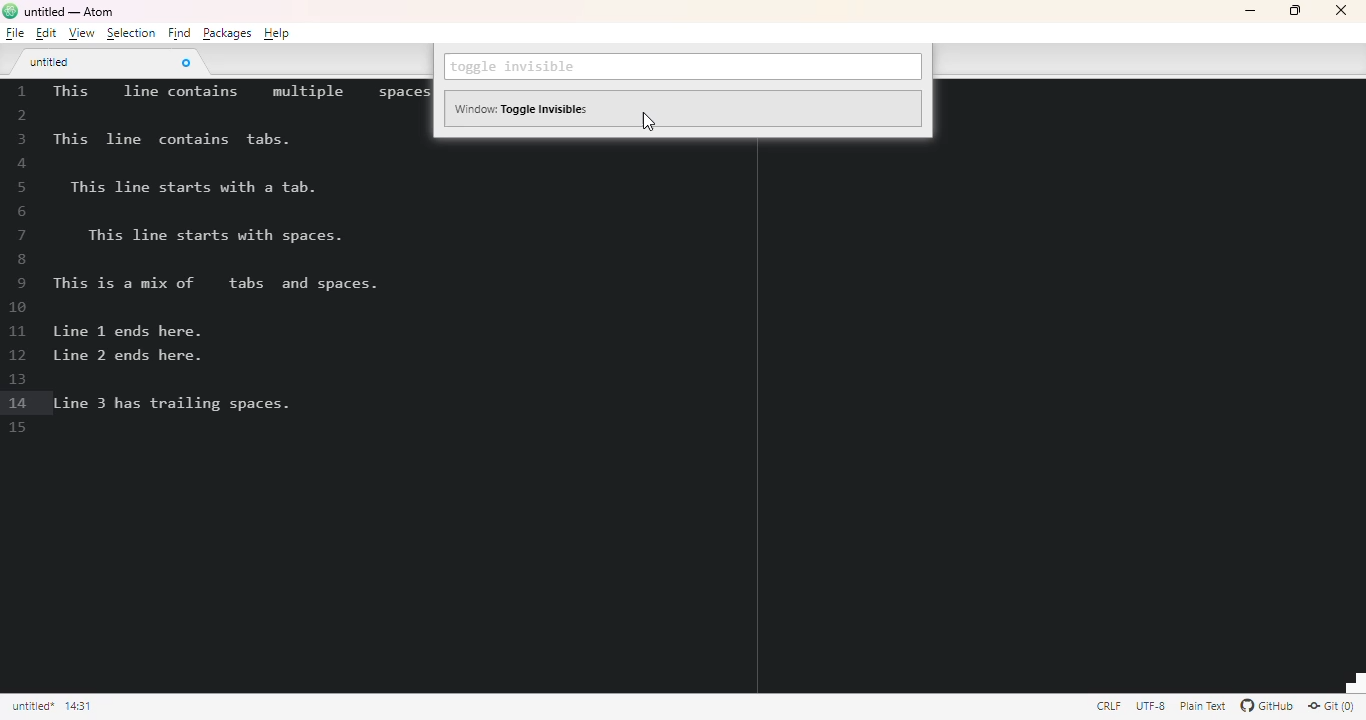 Image resolution: width=1366 pixels, height=720 pixels. I want to click on Git(0), so click(1330, 705).